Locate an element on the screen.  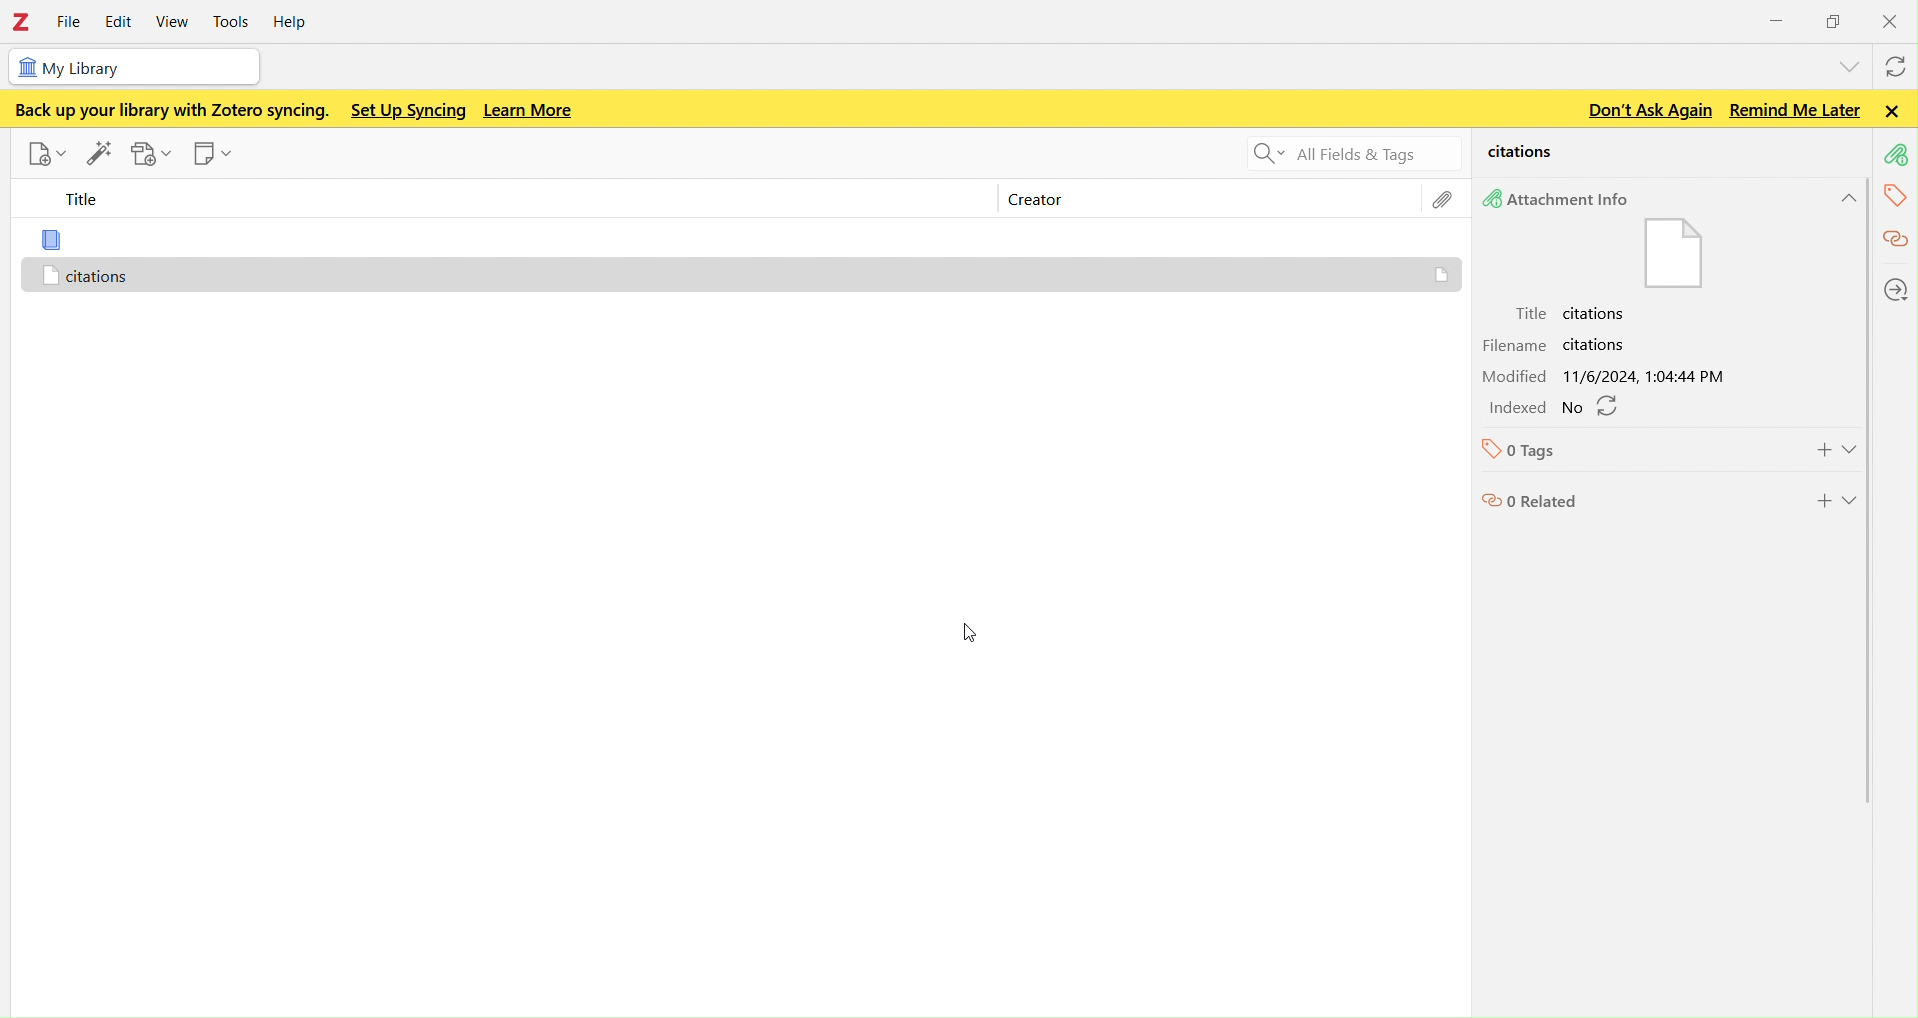
scroll is located at coordinates (1872, 487).